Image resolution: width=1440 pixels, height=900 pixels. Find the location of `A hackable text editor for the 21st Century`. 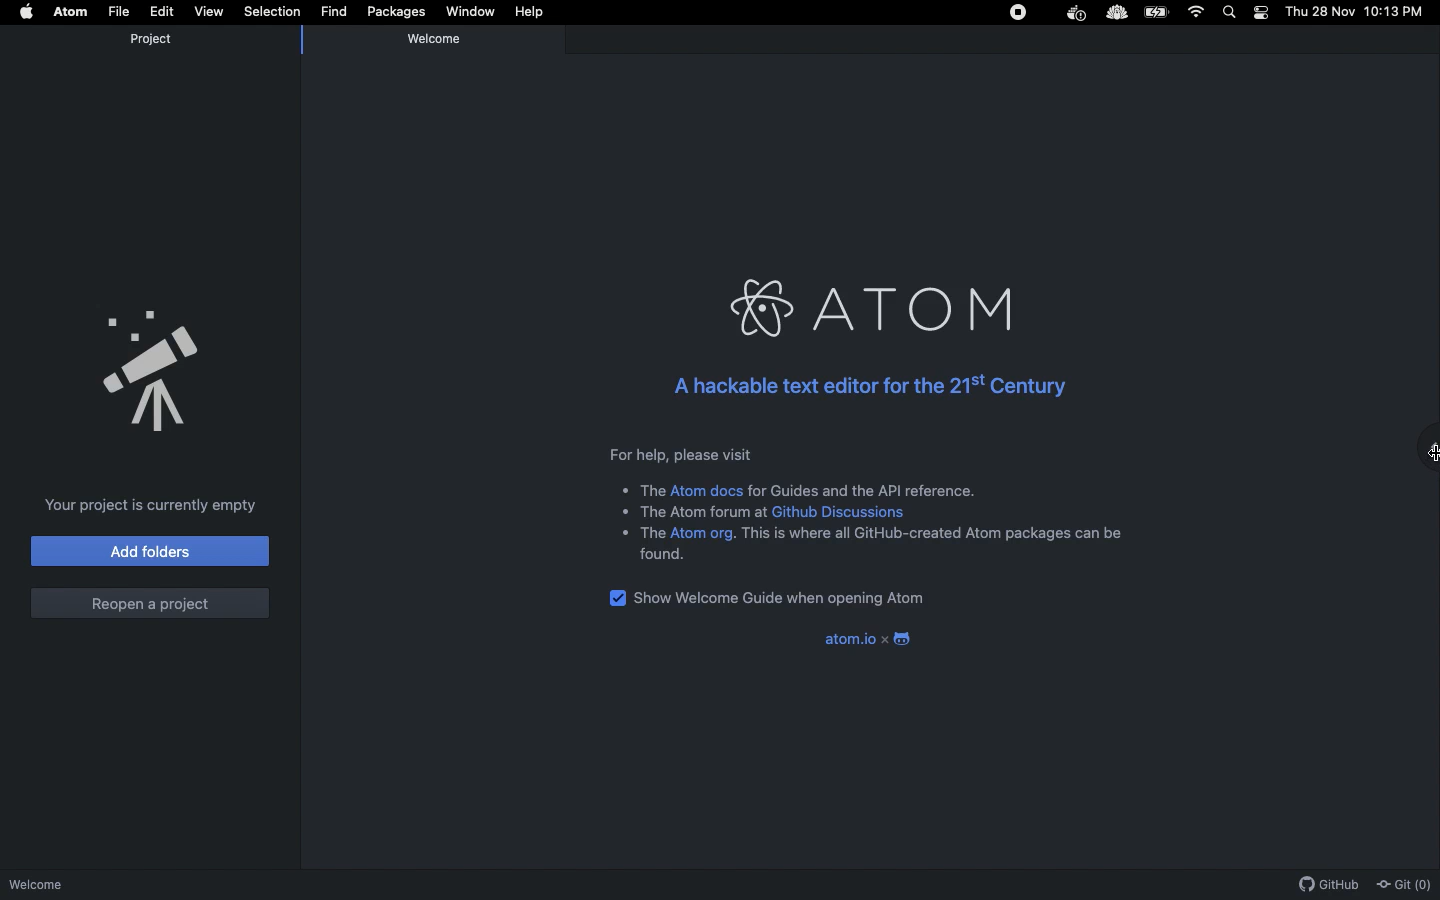

A hackable text editor for the 21st Century is located at coordinates (868, 397).